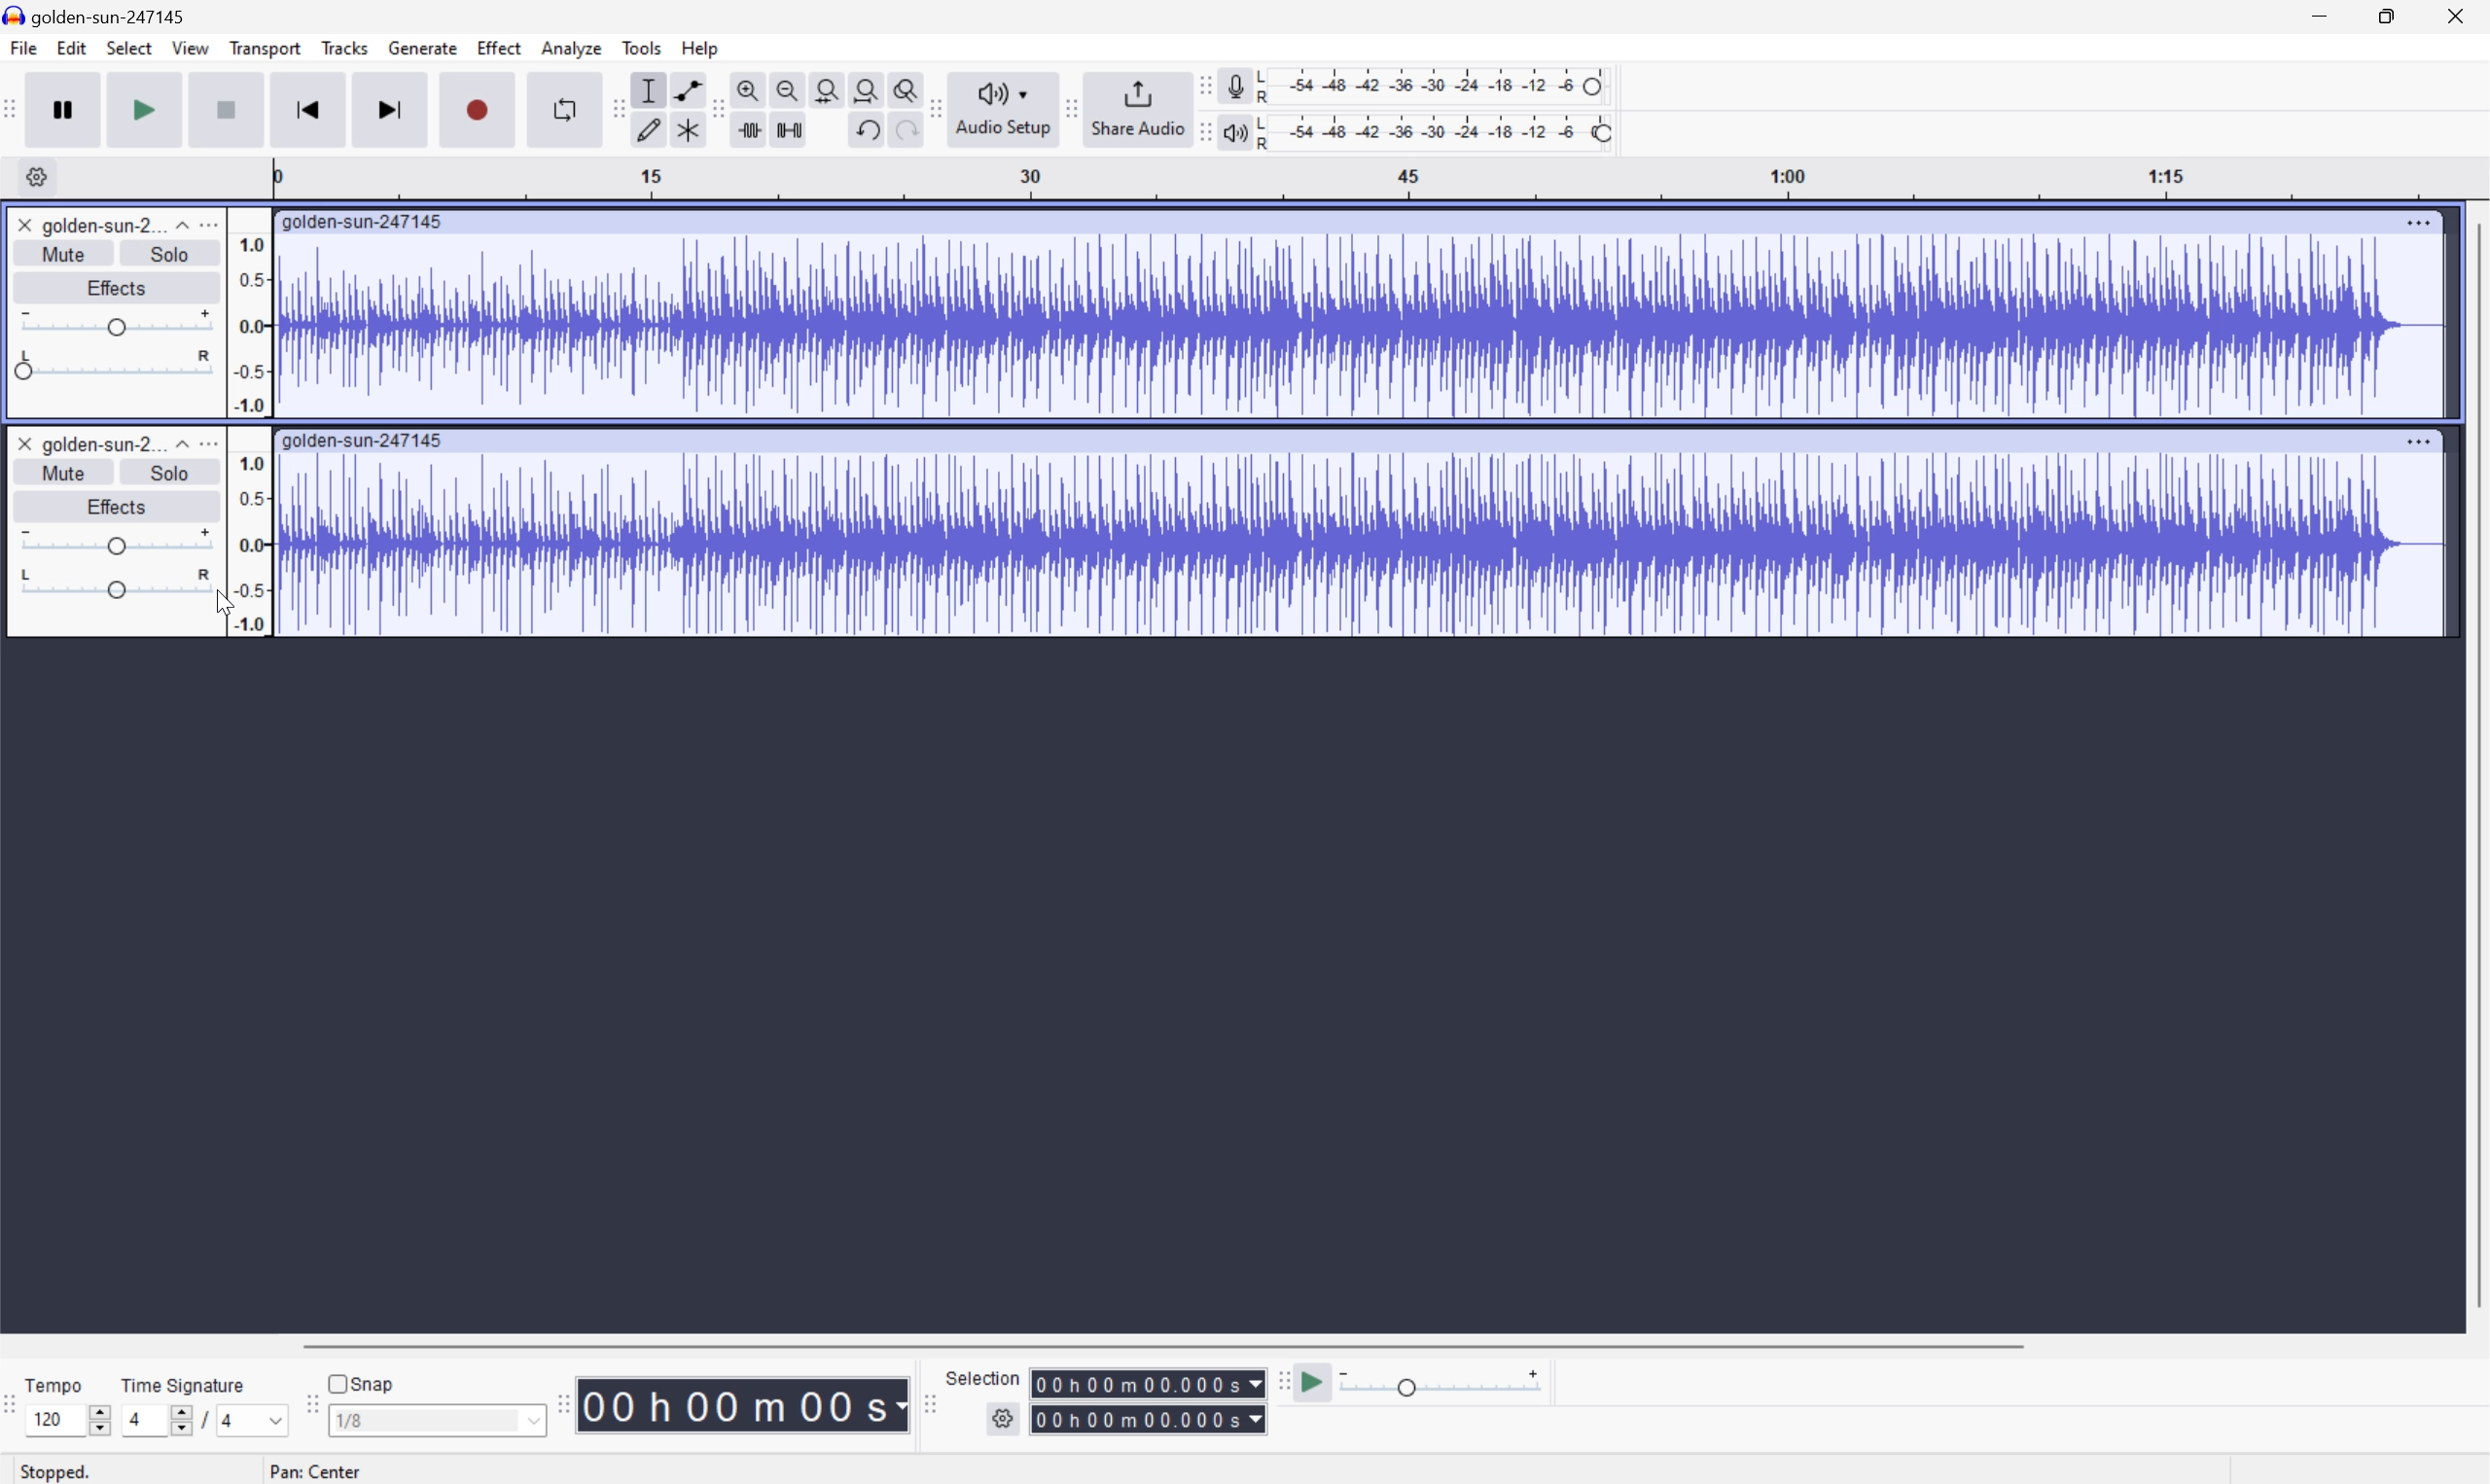 This screenshot has height=1484, width=2490. Describe the element at coordinates (649, 130) in the screenshot. I see `Draw tool` at that location.